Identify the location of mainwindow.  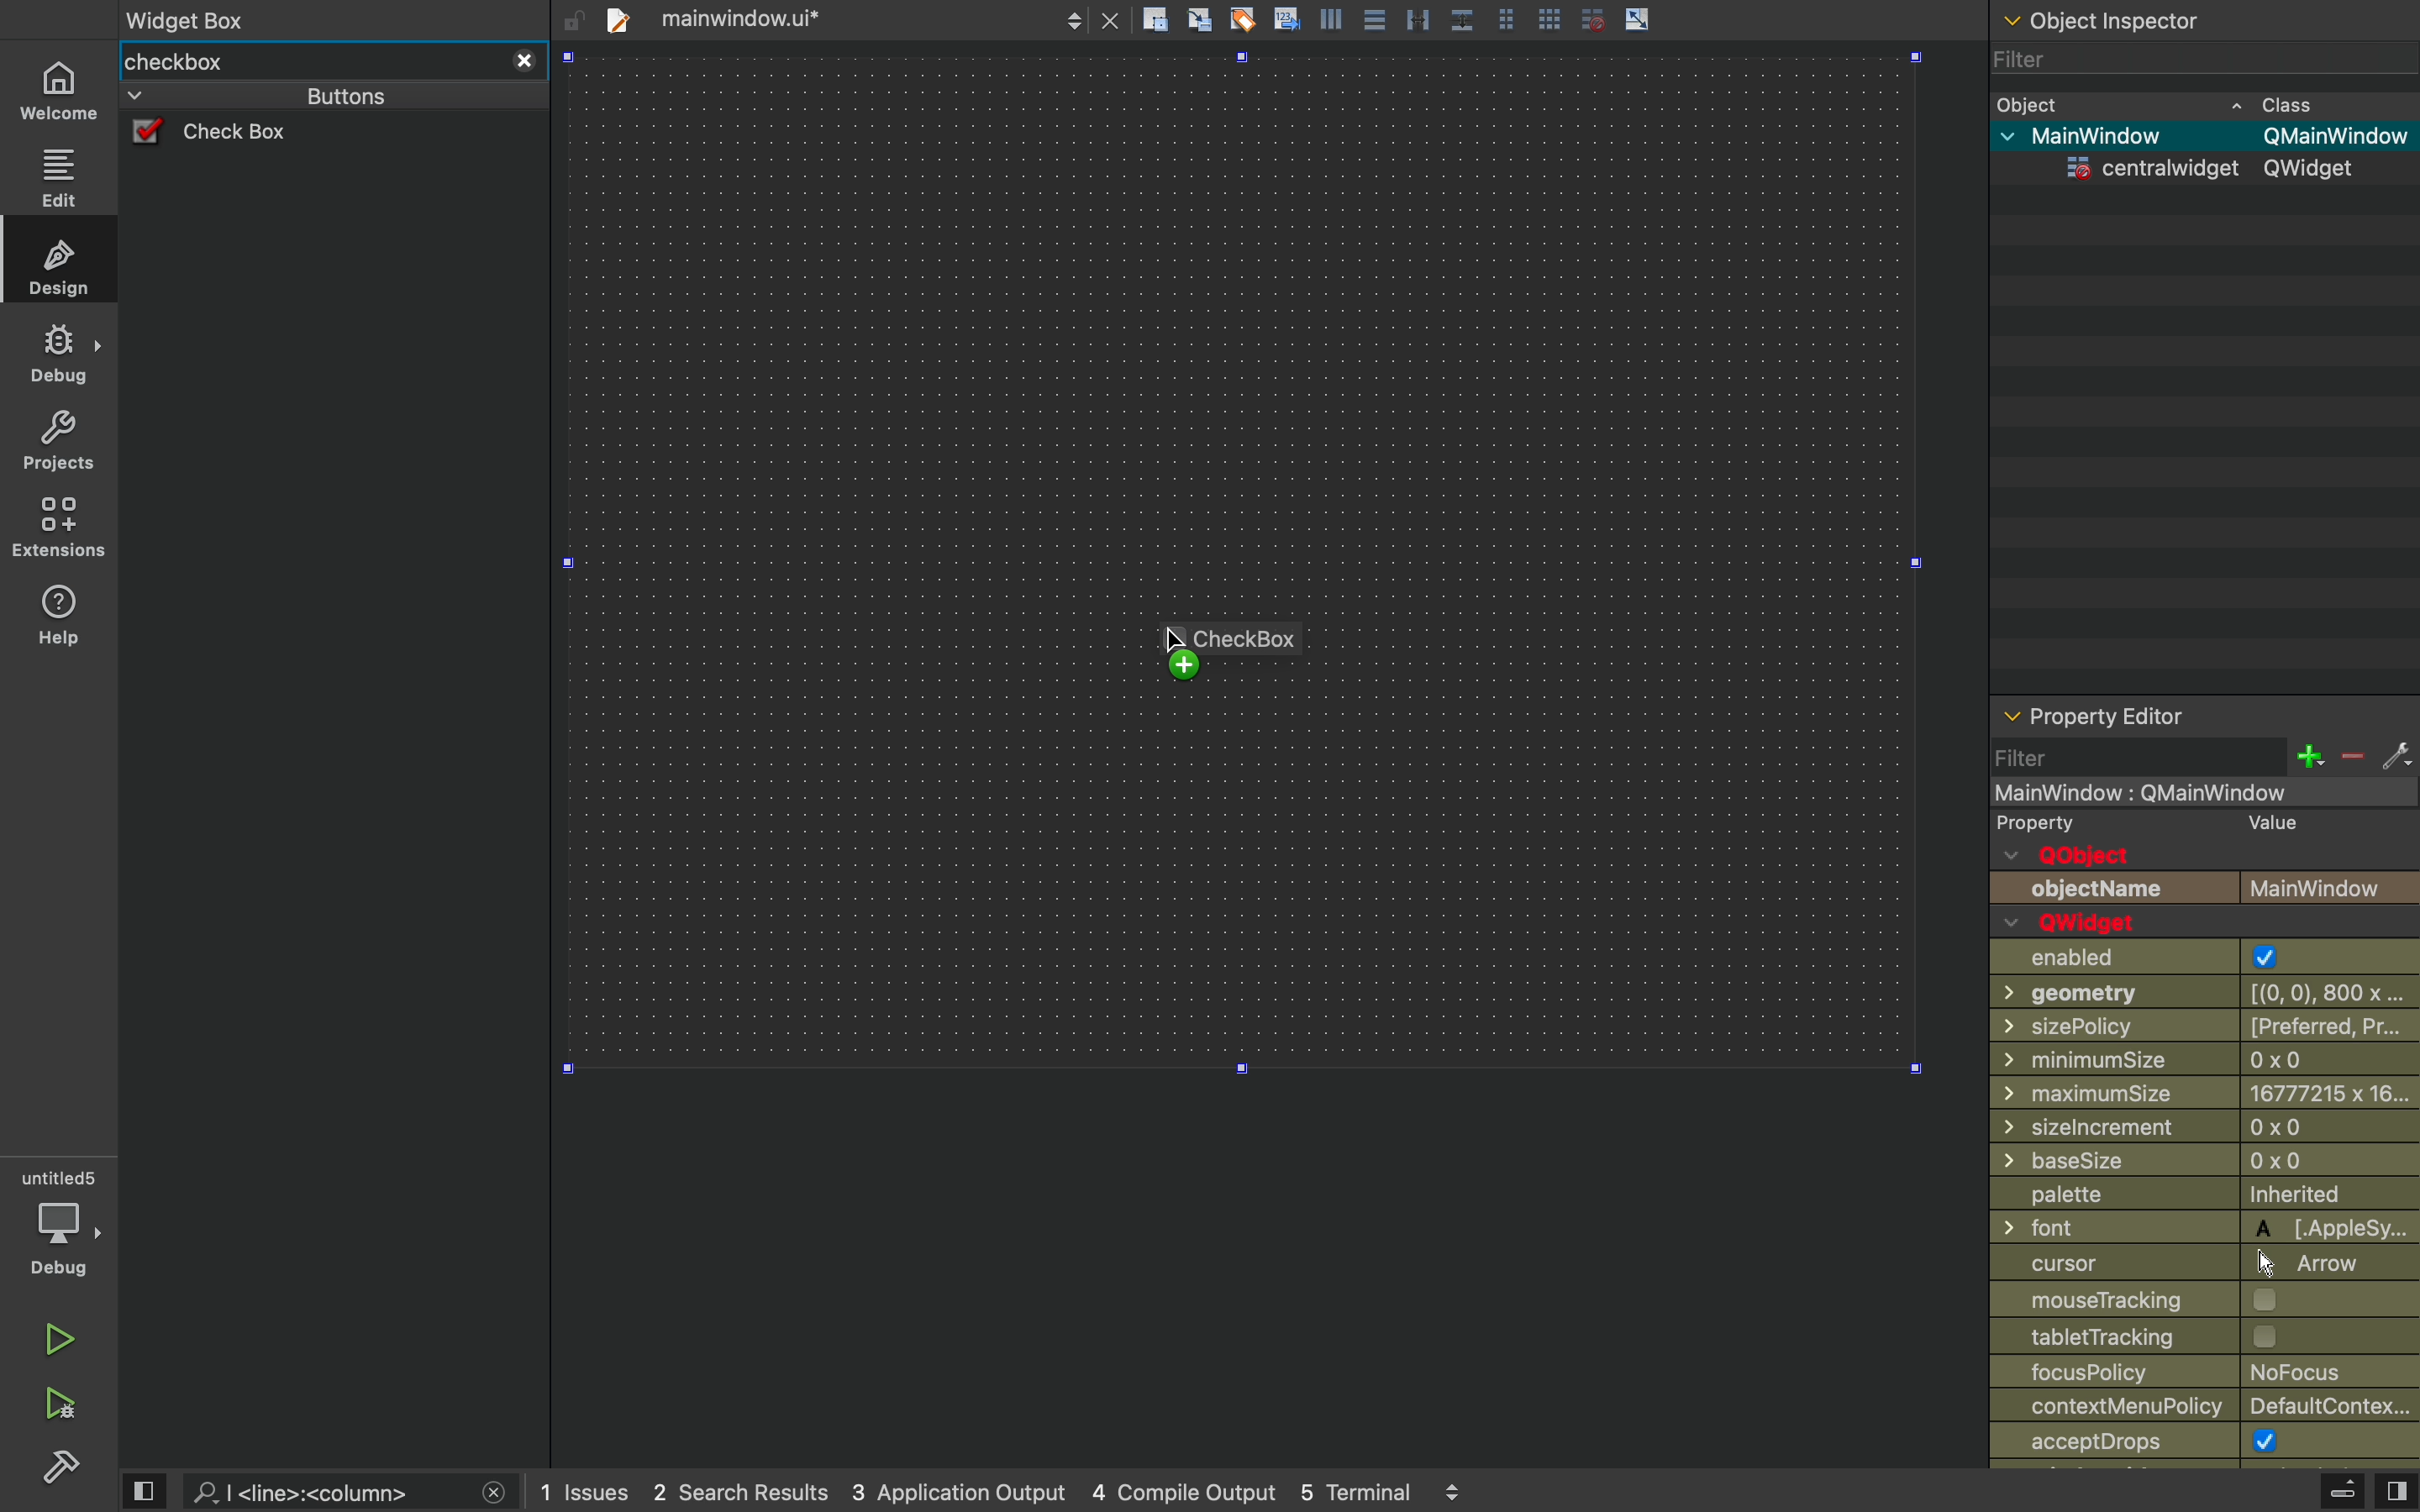
(2204, 136).